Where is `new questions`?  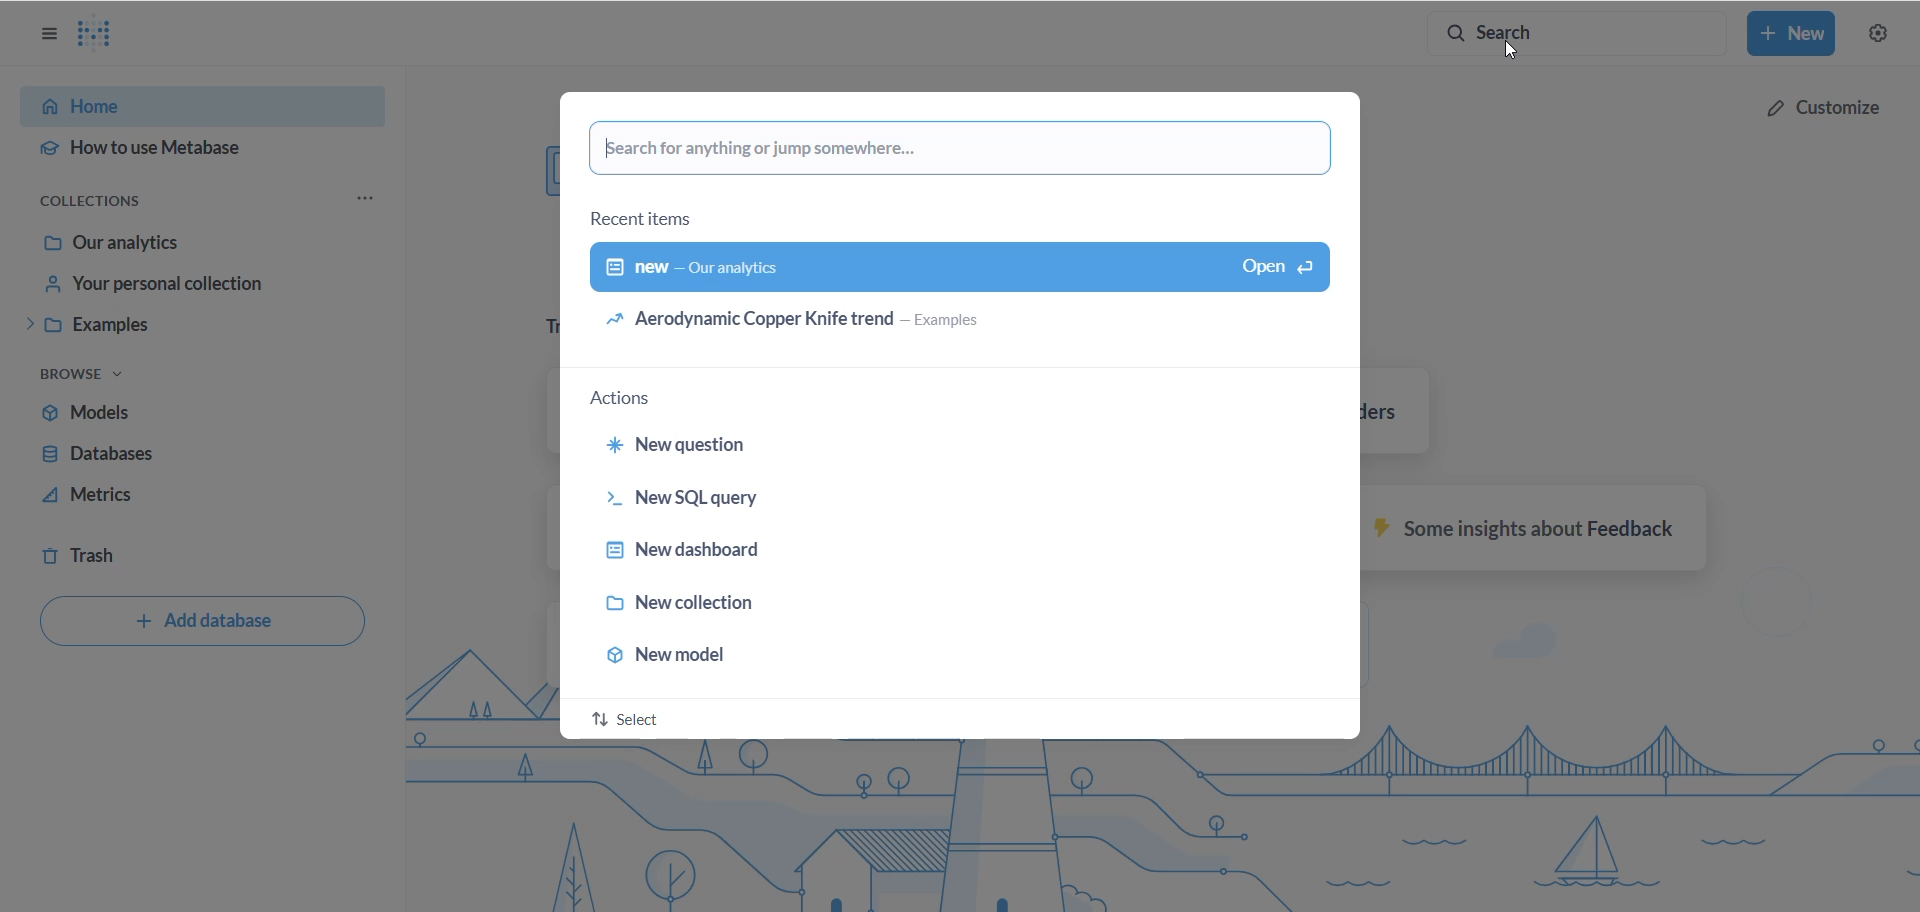 new questions is located at coordinates (923, 447).